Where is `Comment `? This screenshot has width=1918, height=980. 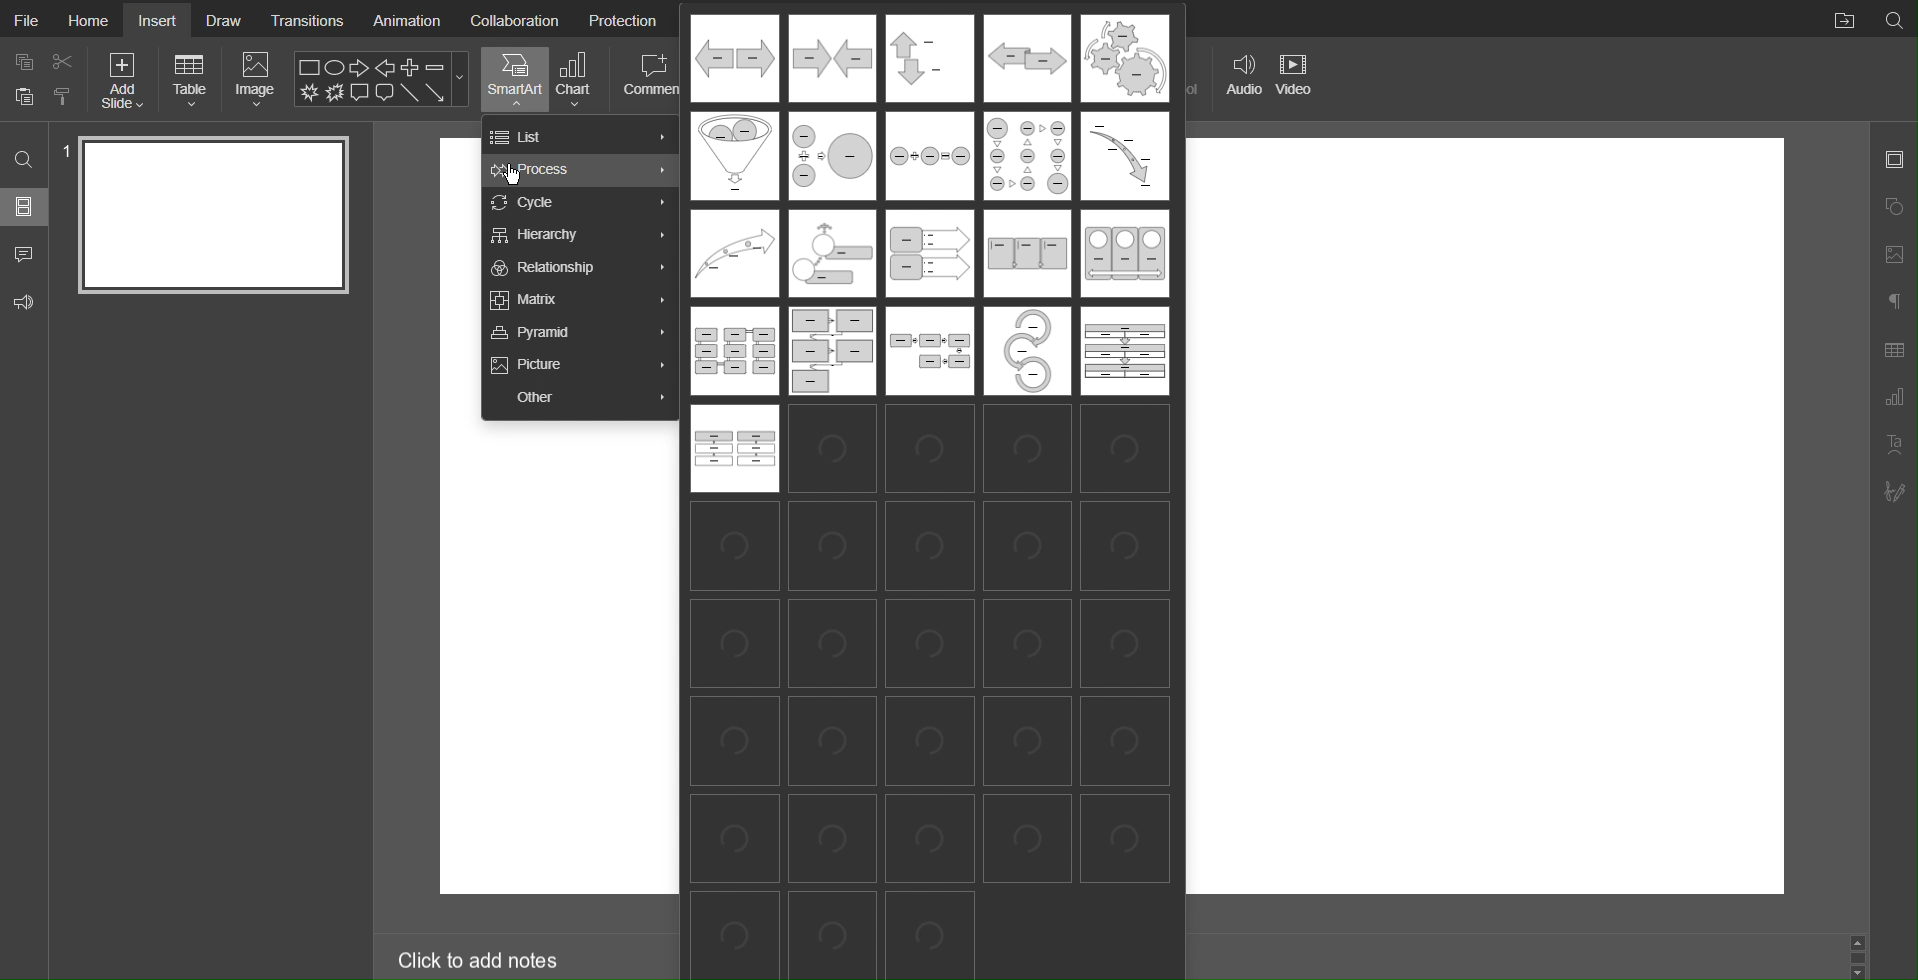 Comment  is located at coordinates (652, 80).